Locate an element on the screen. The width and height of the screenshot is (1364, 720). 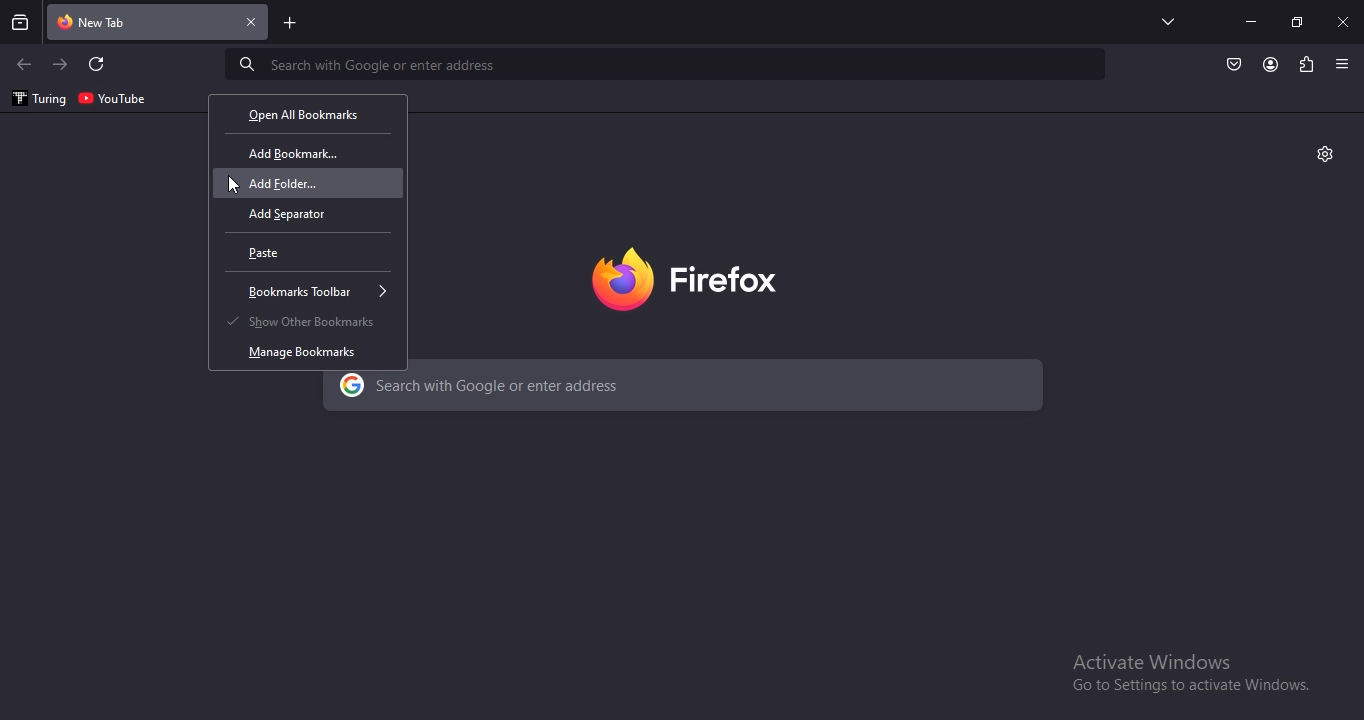
minimize is located at coordinates (1251, 22).